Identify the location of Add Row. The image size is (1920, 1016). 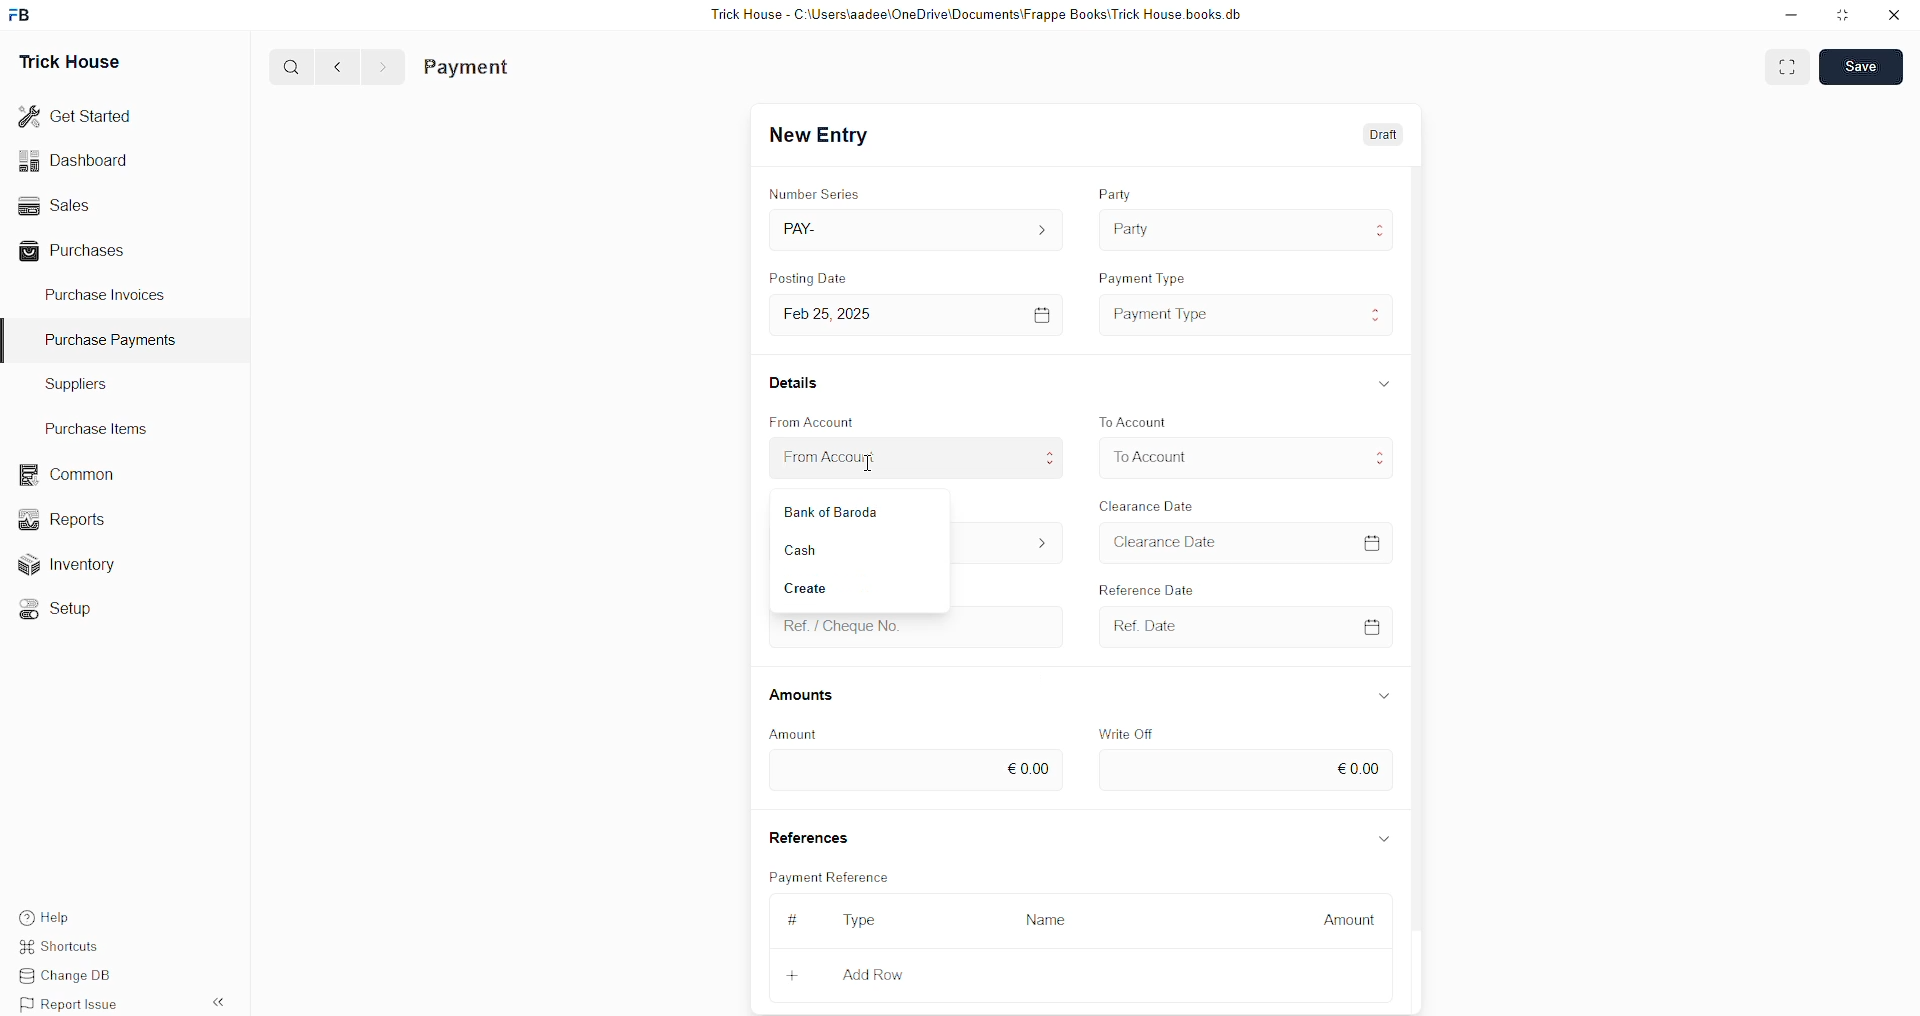
(874, 974).